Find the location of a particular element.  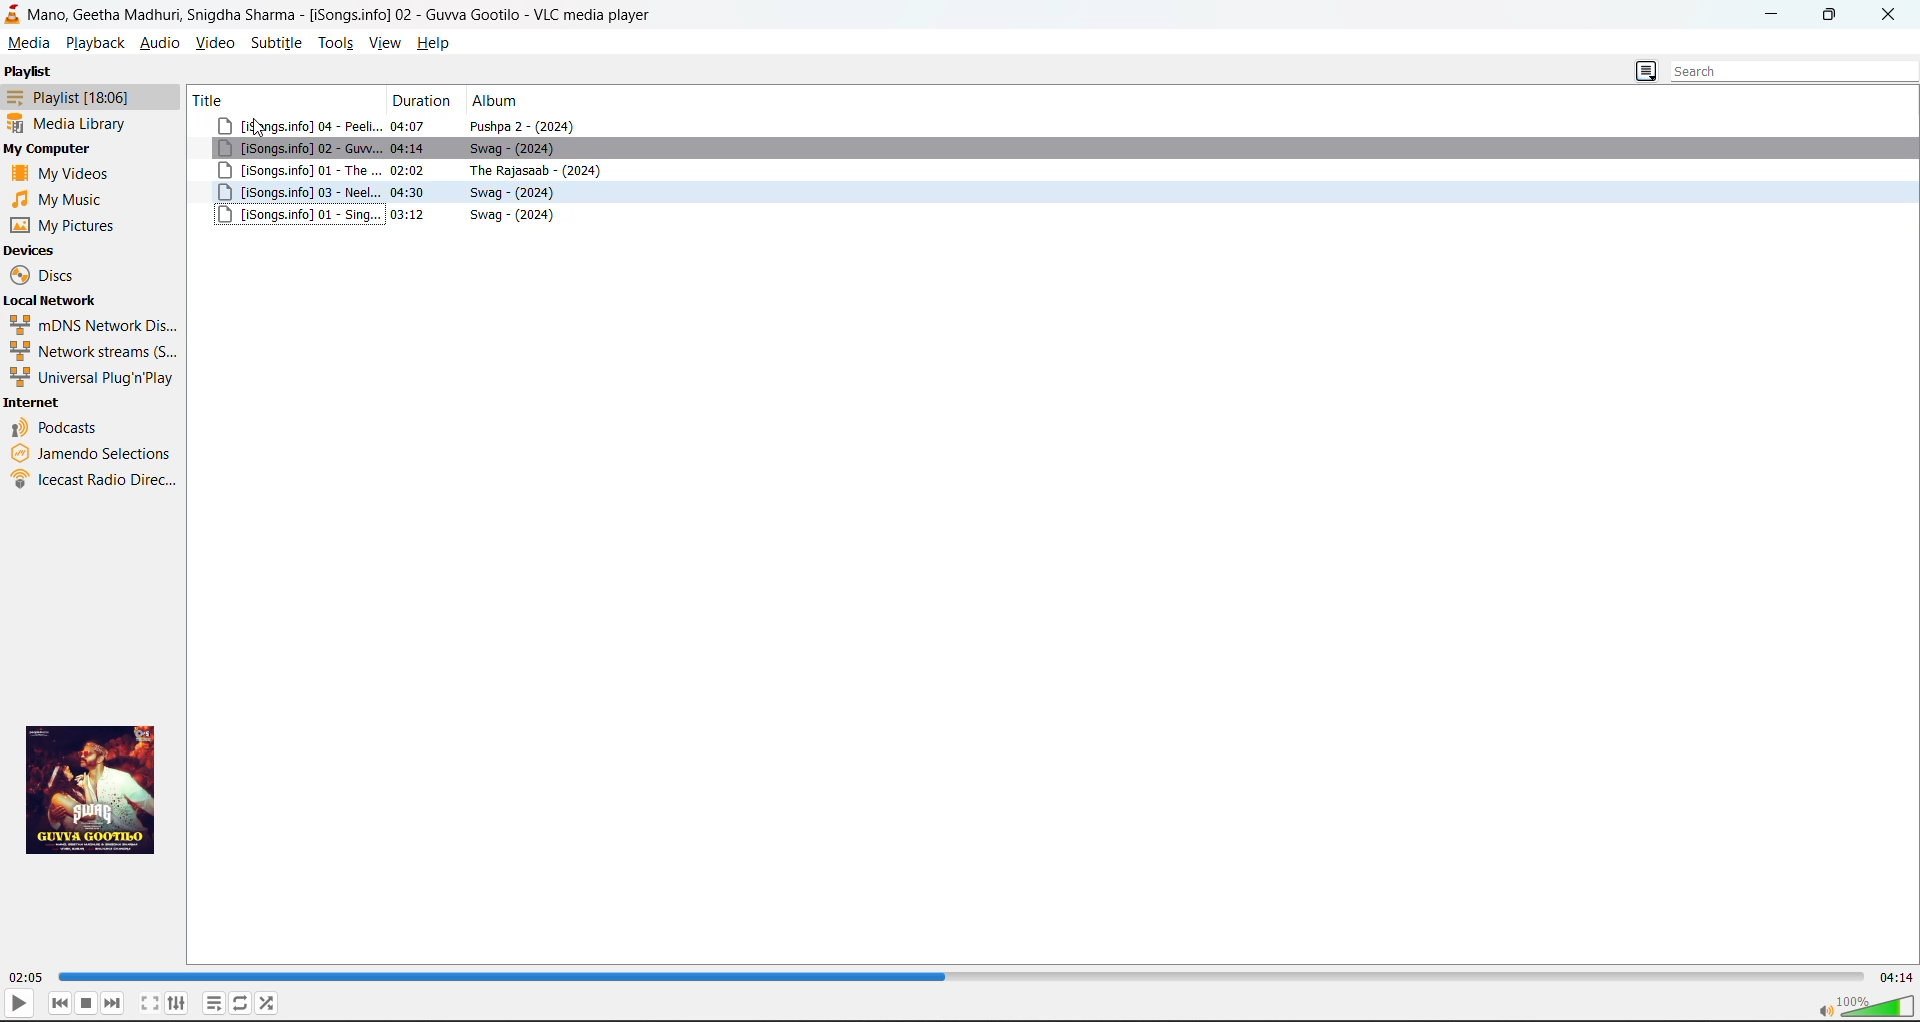

title is located at coordinates (281, 99).